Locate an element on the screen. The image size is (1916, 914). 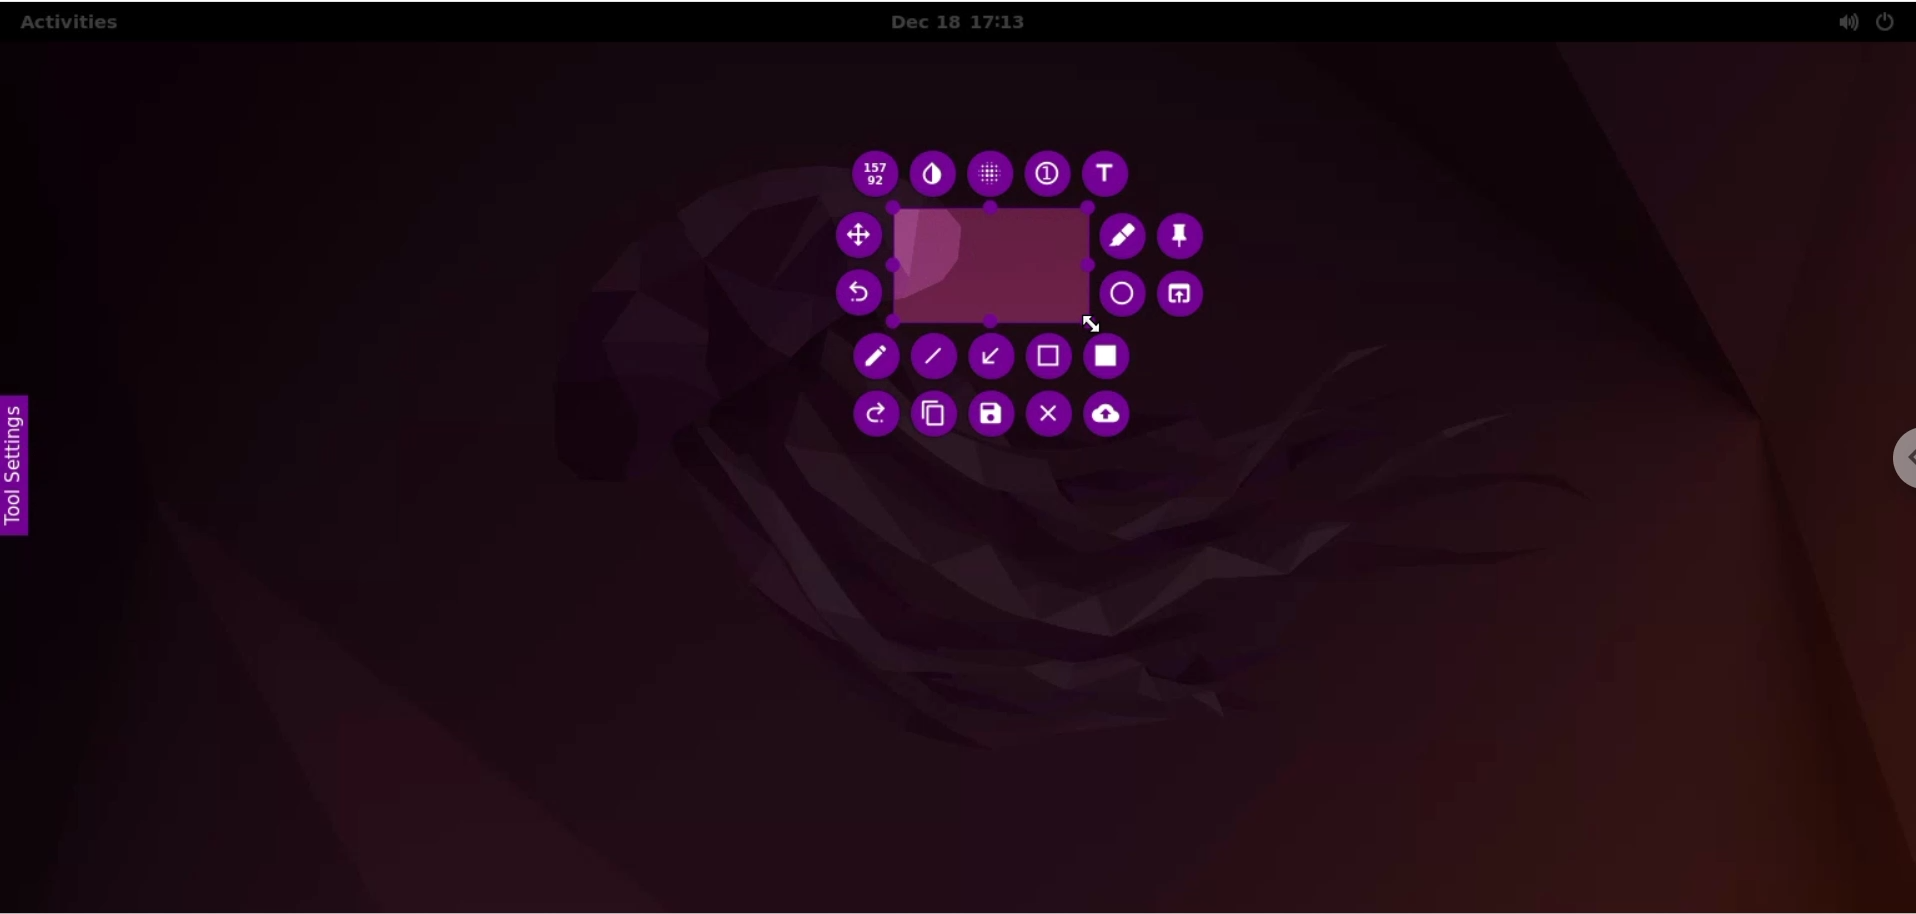
auto incrementing  is located at coordinates (1053, 173).